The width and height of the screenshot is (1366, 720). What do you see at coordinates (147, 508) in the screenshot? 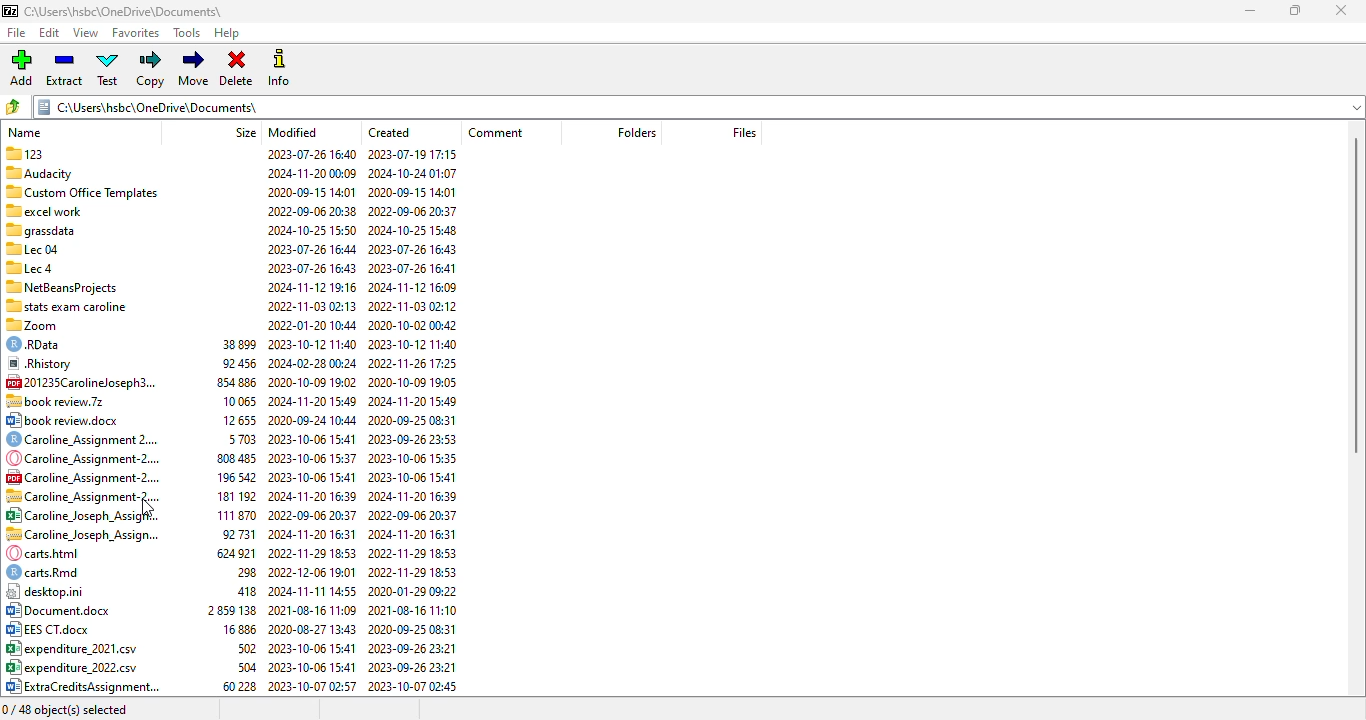
I see `cursor` at bounding box center [147, 508].